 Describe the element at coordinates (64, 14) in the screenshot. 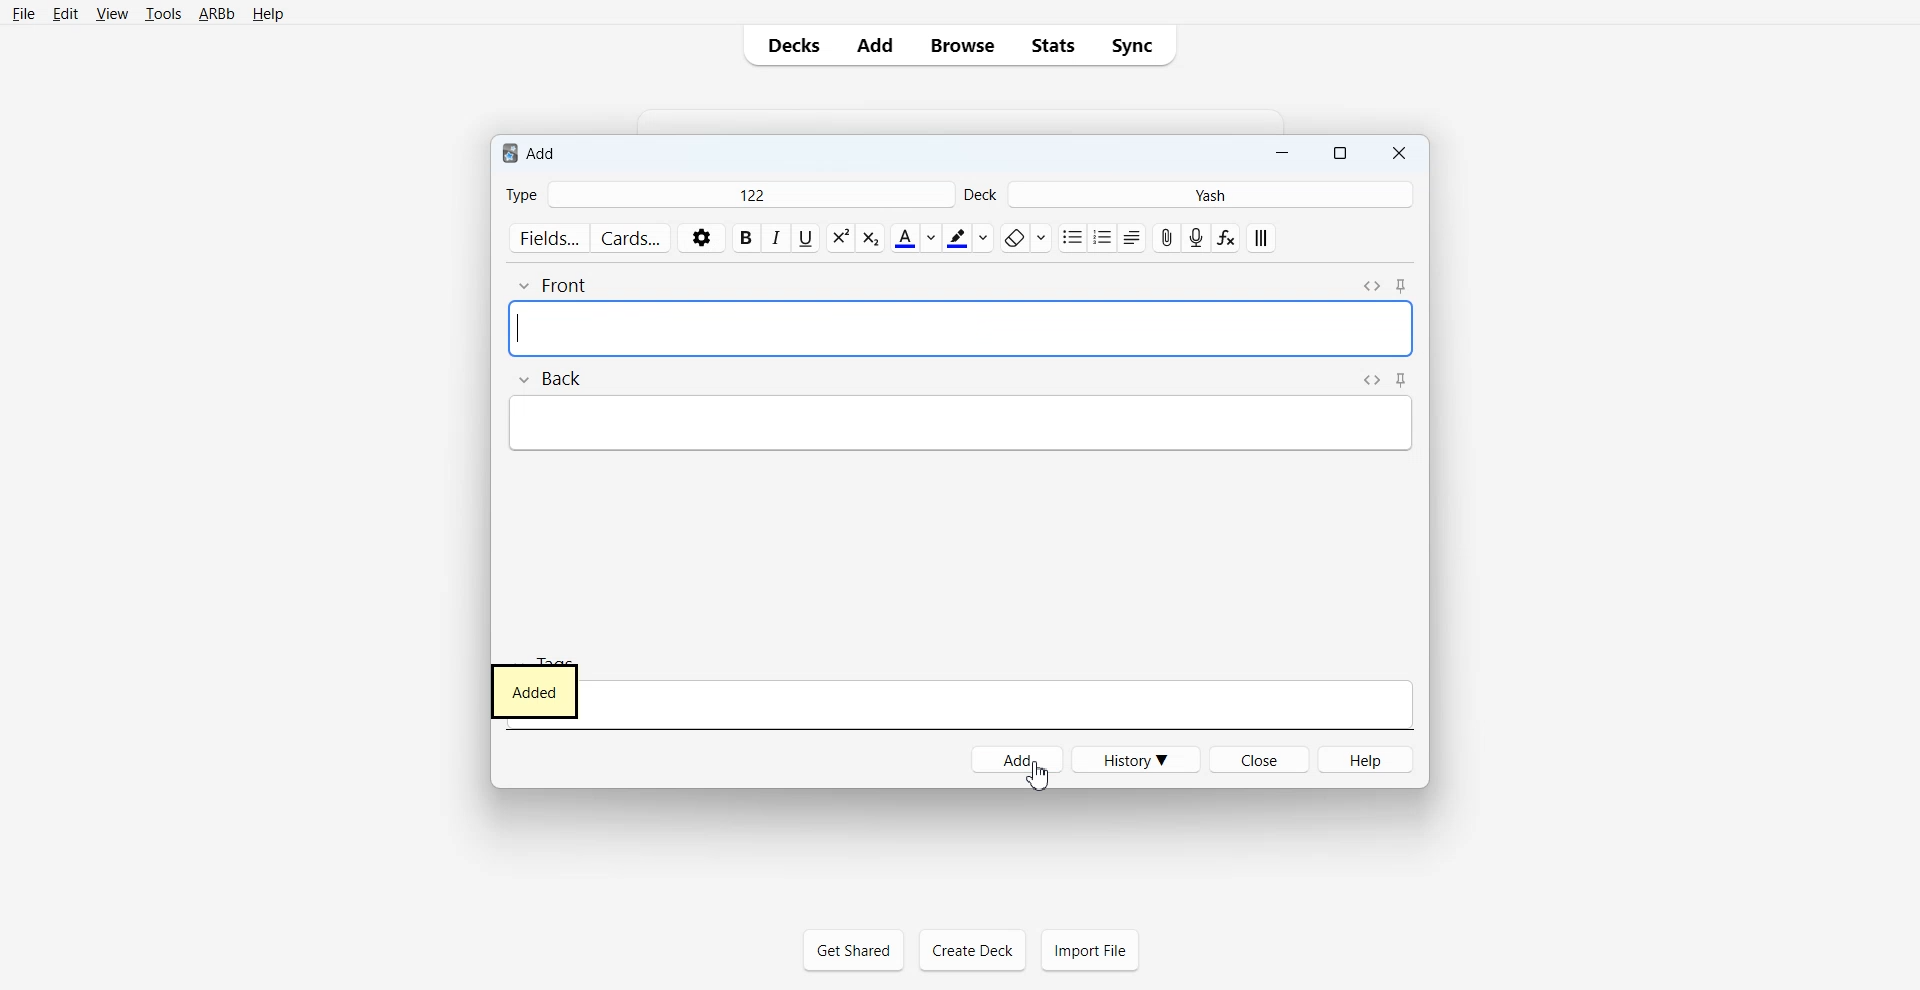

I see `Edit` at that location.